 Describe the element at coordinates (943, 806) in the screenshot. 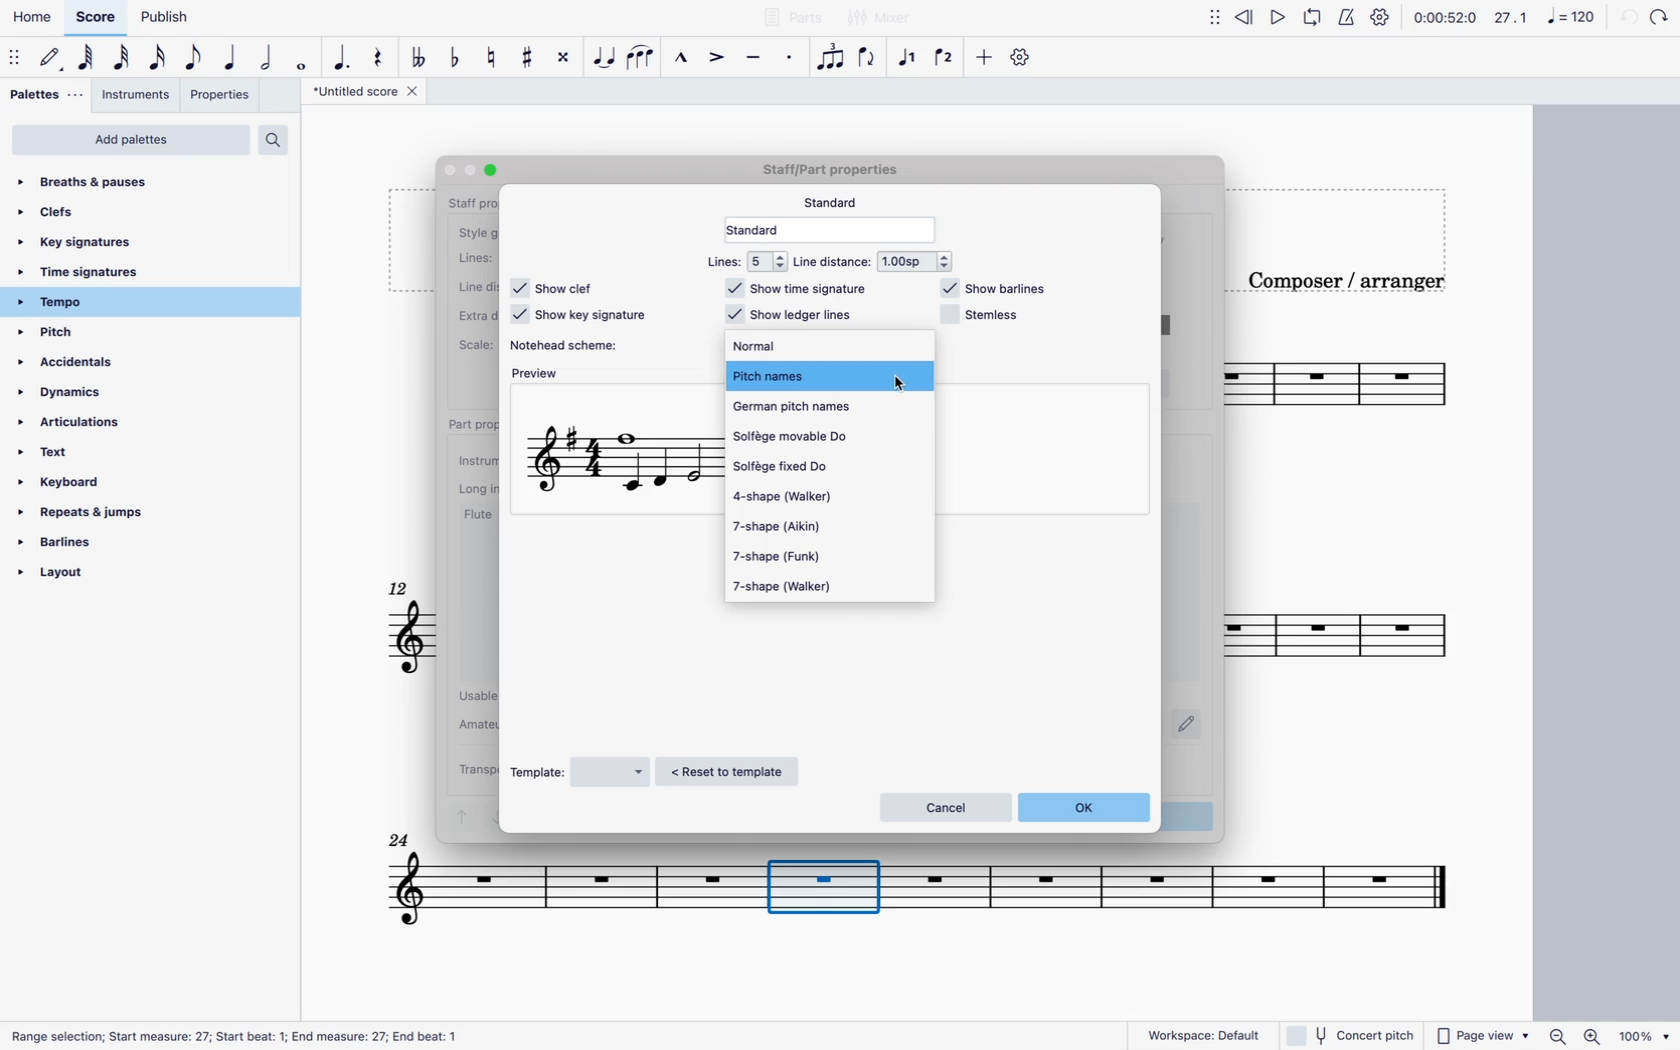

I see `cancel` at that location.